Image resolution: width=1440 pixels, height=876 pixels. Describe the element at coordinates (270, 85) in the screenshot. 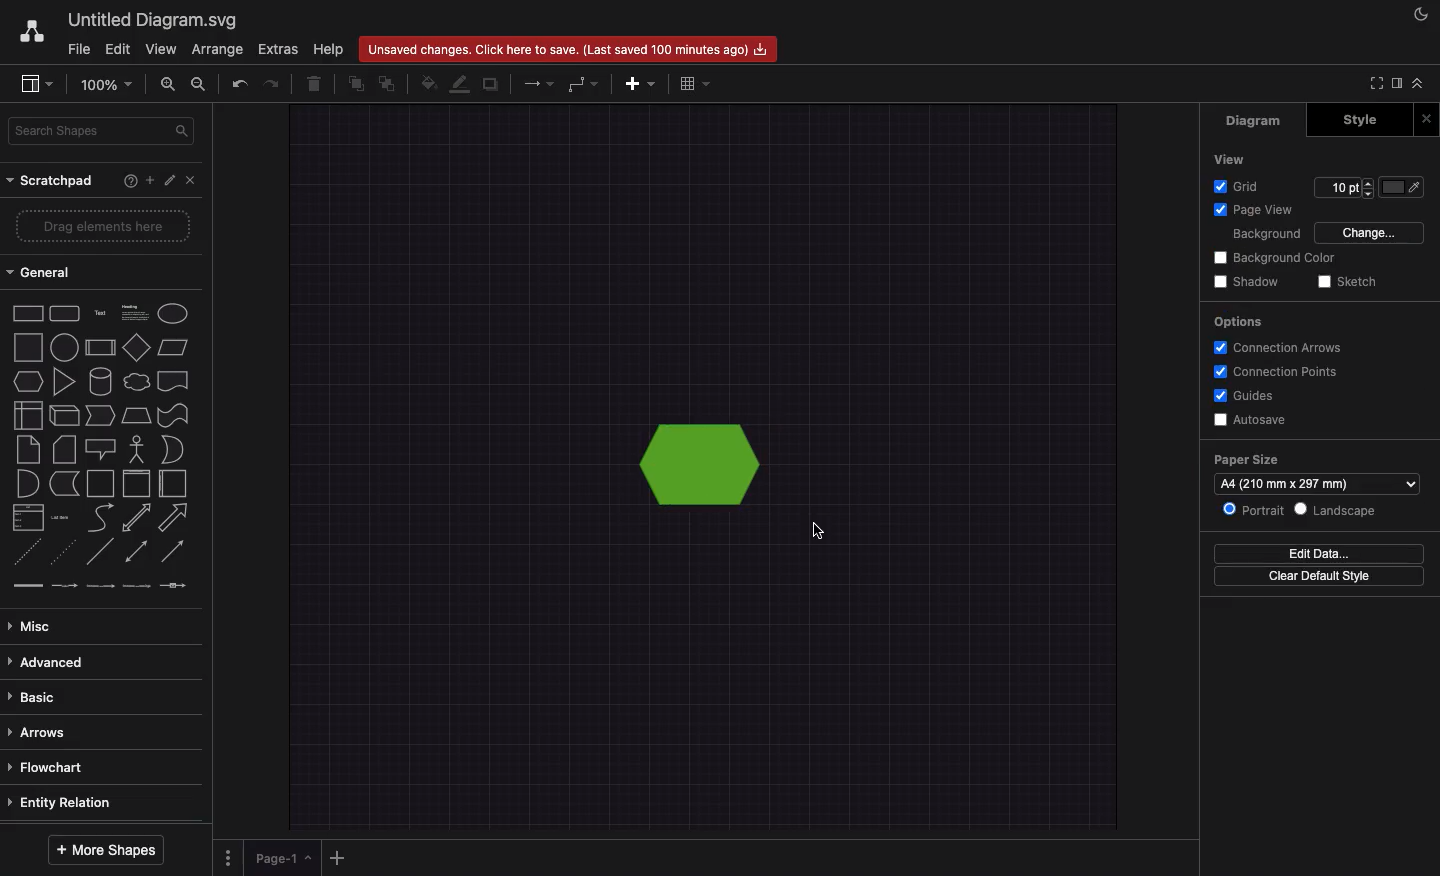

I see `Redo` at that location.